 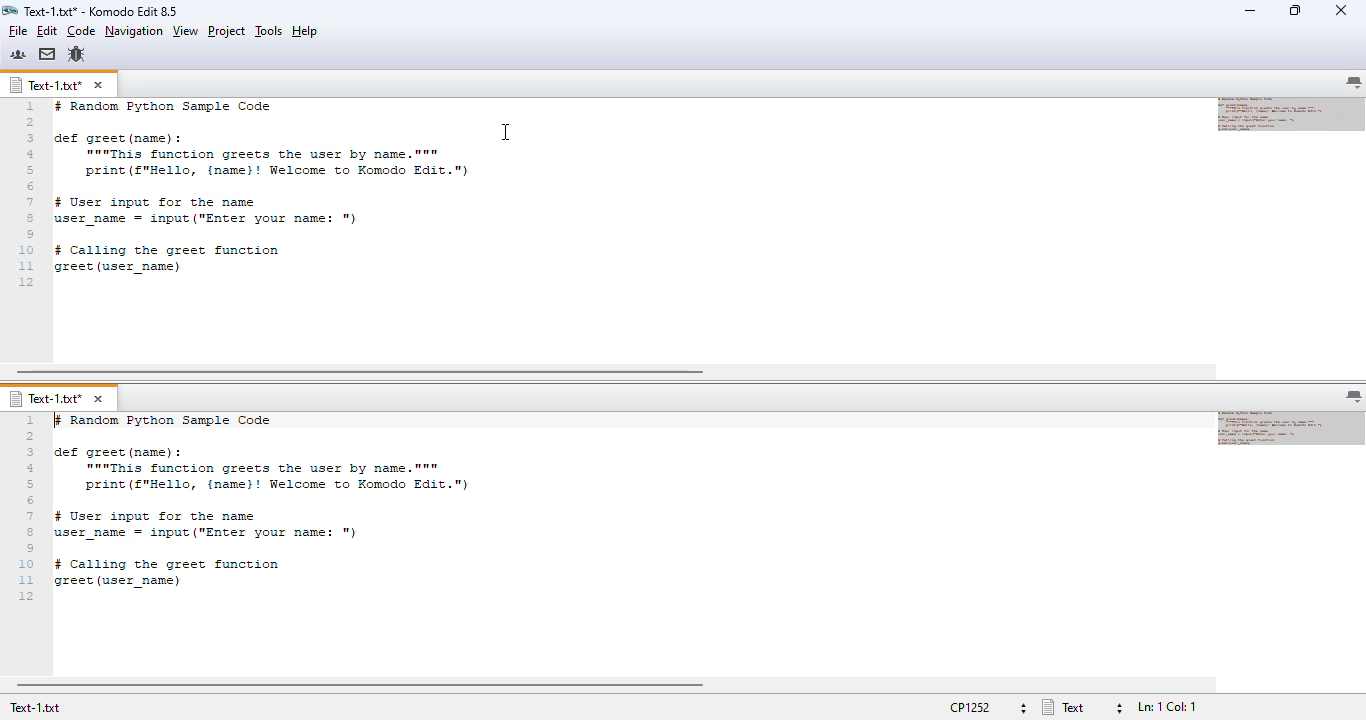 I want to click on tools, so click(x=269, y=30).